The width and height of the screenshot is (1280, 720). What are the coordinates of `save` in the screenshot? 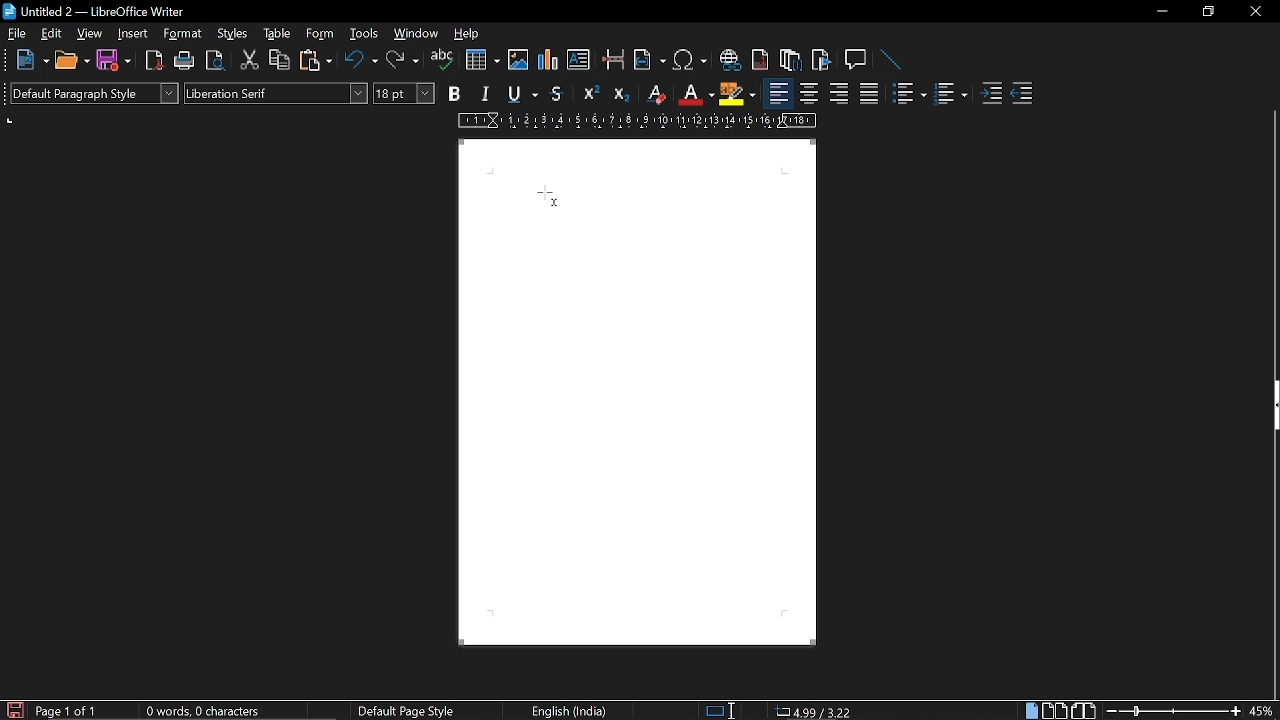 It's located at (14, 709).